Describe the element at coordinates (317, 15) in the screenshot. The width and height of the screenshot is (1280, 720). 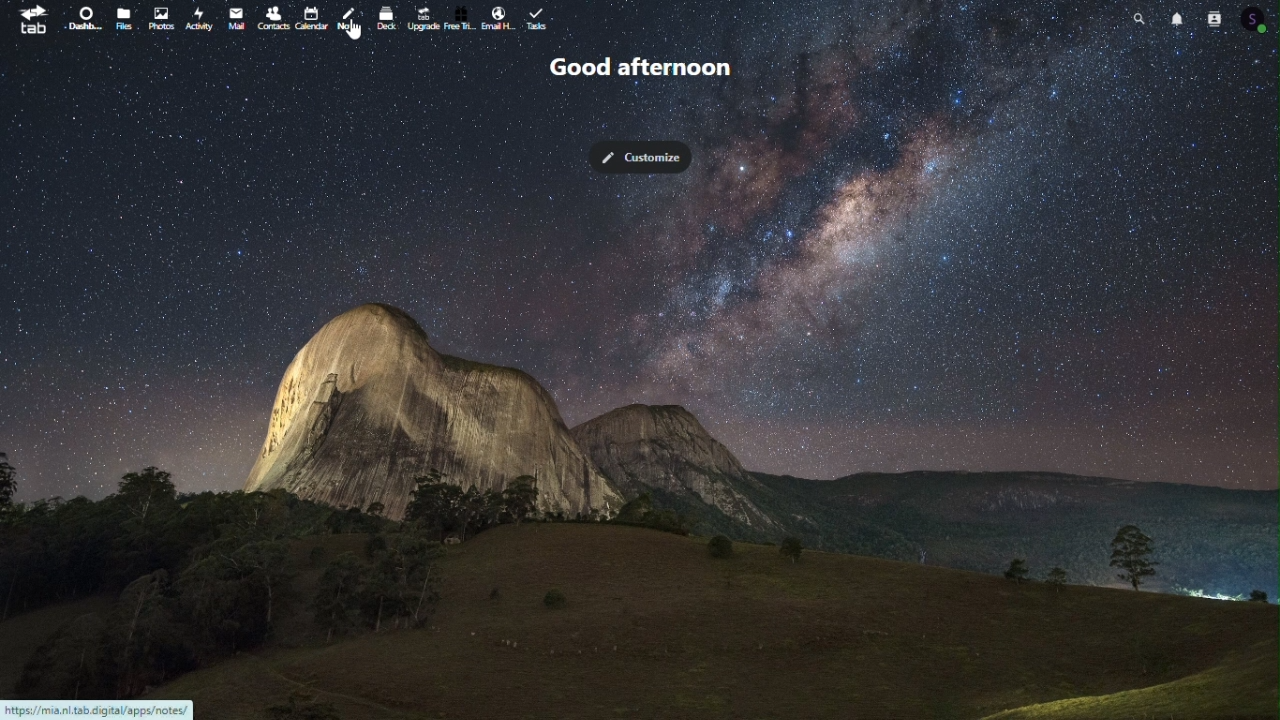
I see `Calendar` at that location.